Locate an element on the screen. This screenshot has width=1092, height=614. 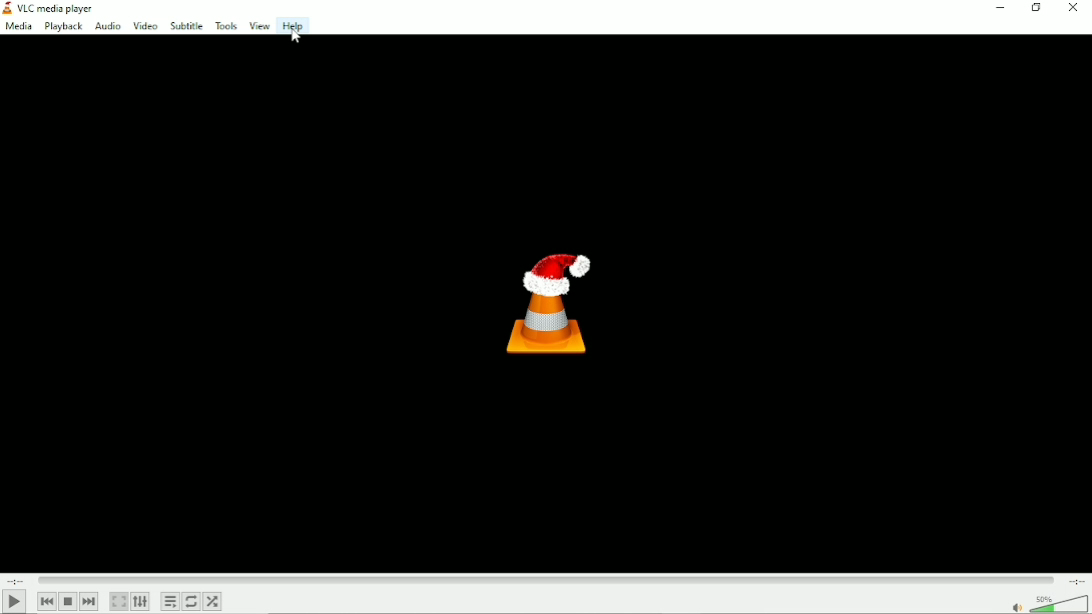
Close is located at coordinates (1074, 8).